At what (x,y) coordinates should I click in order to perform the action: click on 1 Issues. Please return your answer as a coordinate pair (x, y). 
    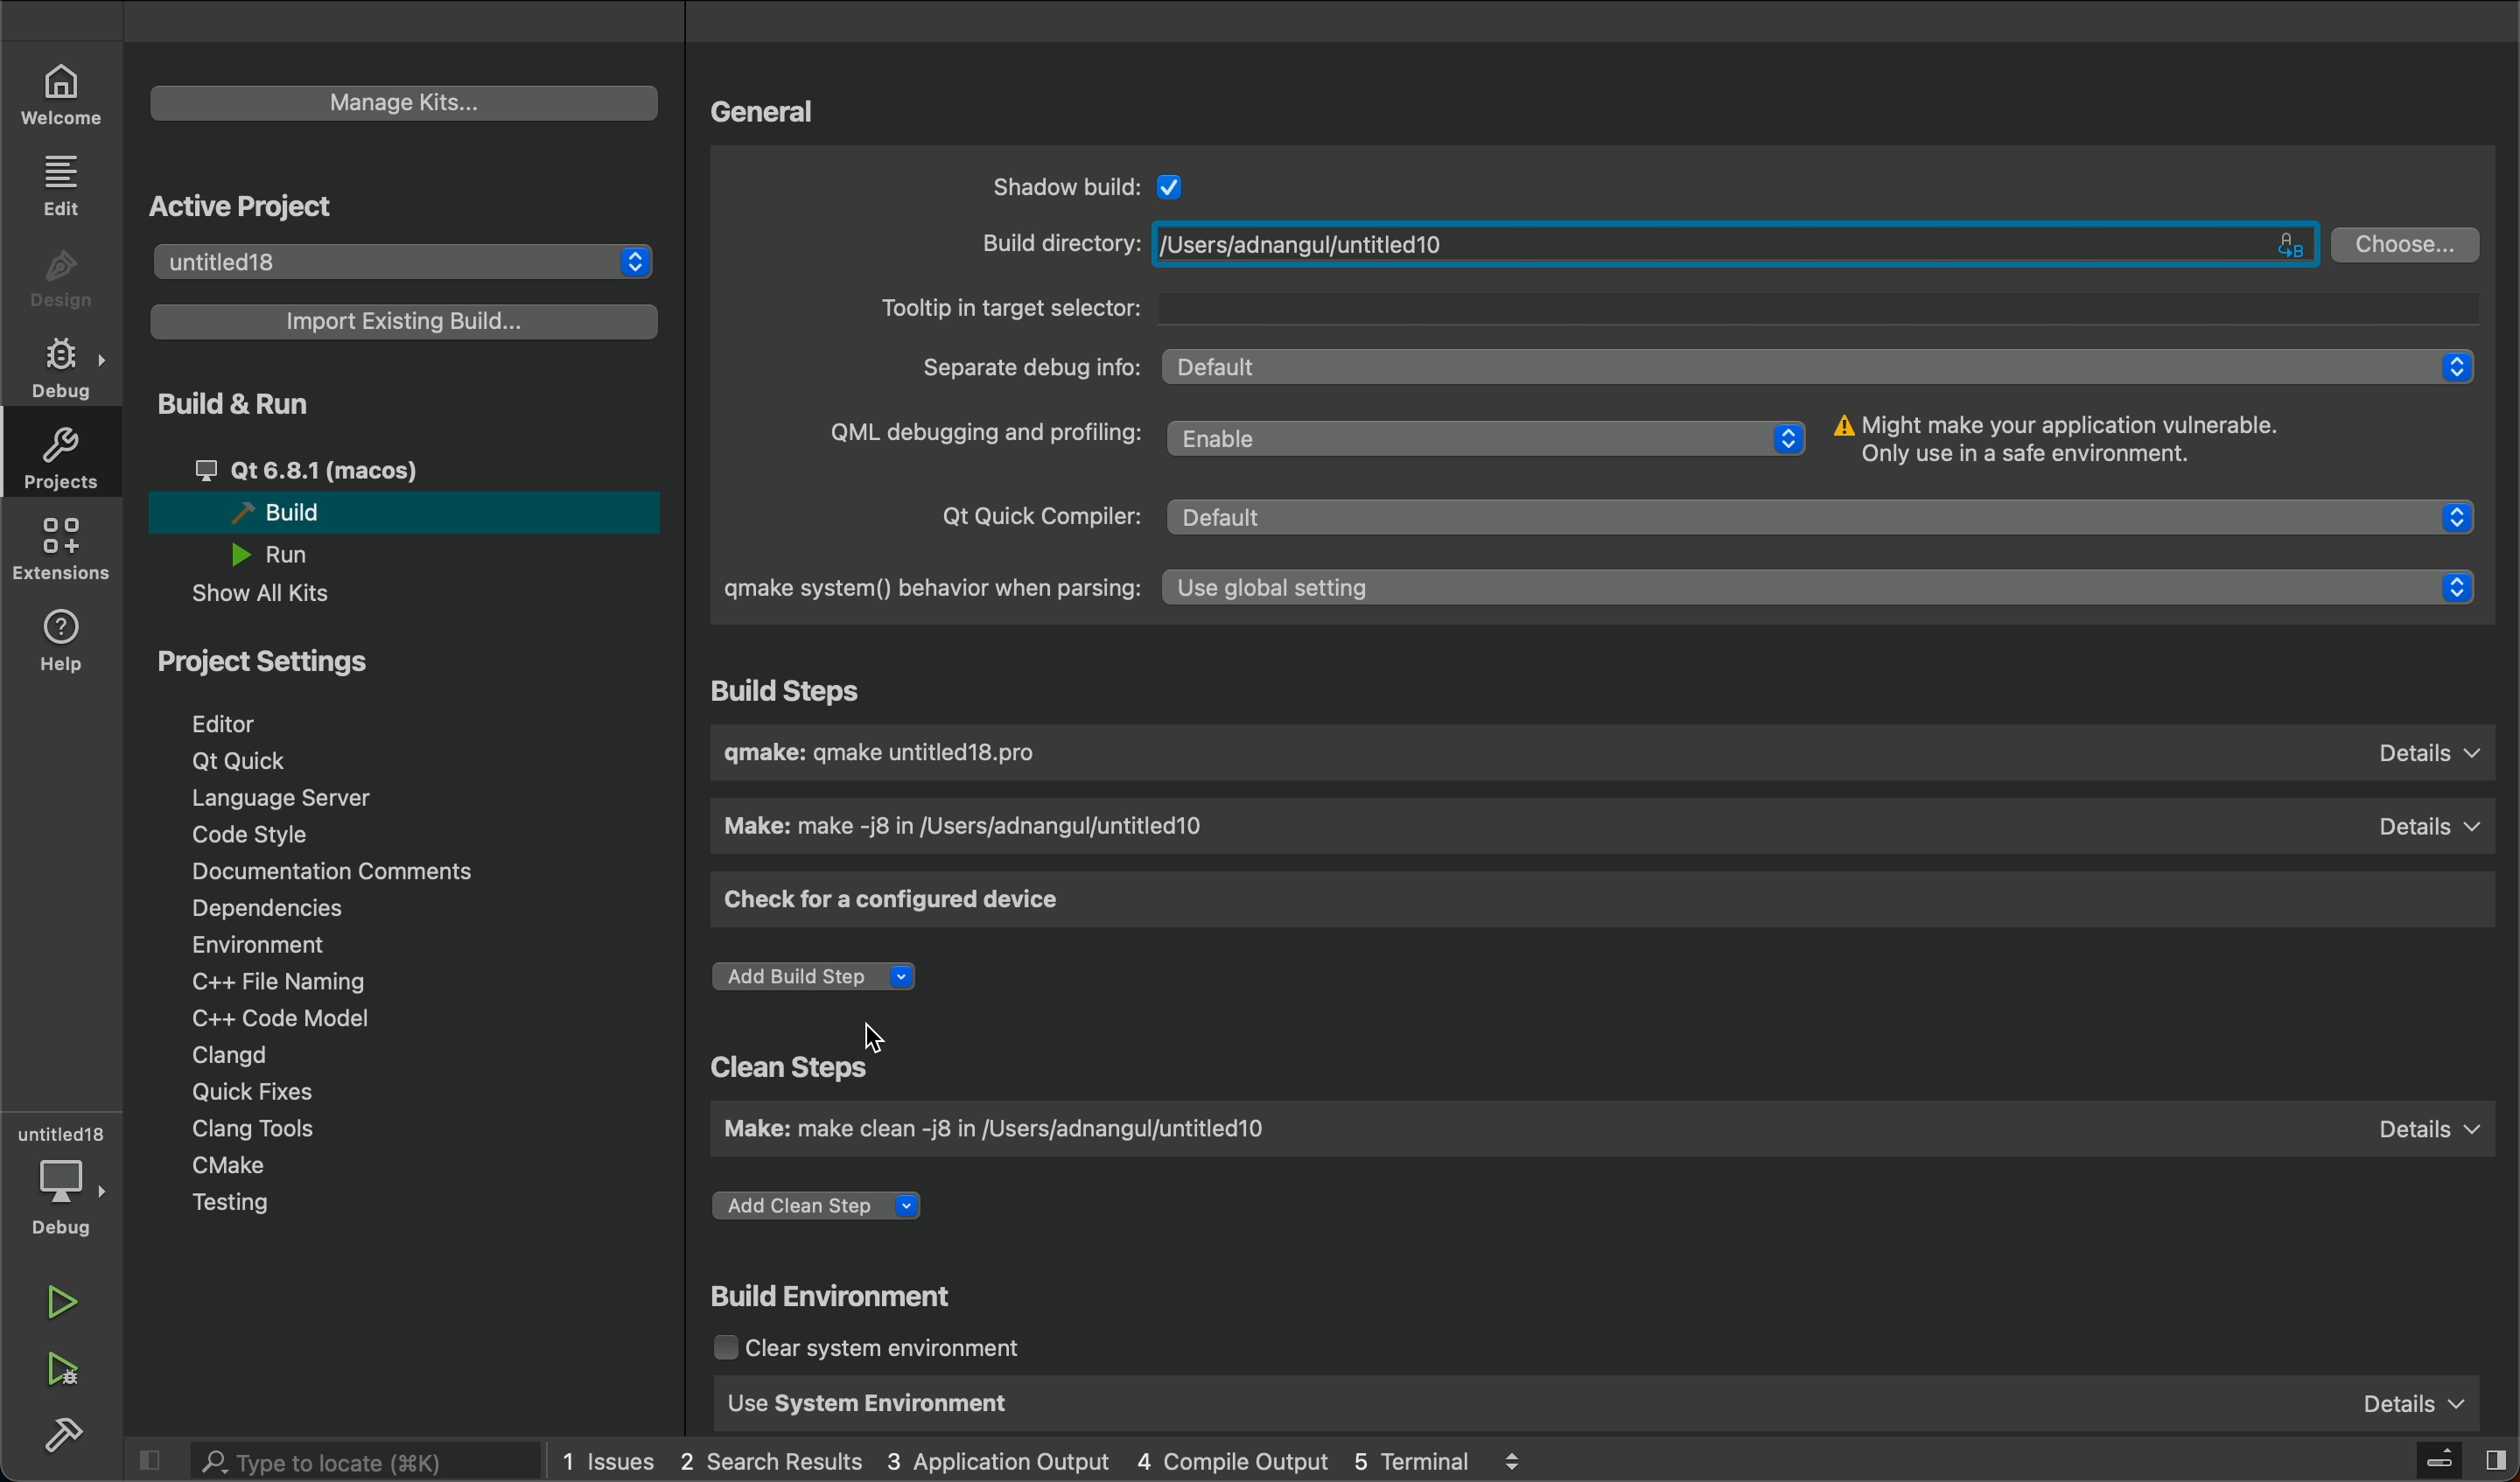
    Looking at the image, I should click on (606, 1457).